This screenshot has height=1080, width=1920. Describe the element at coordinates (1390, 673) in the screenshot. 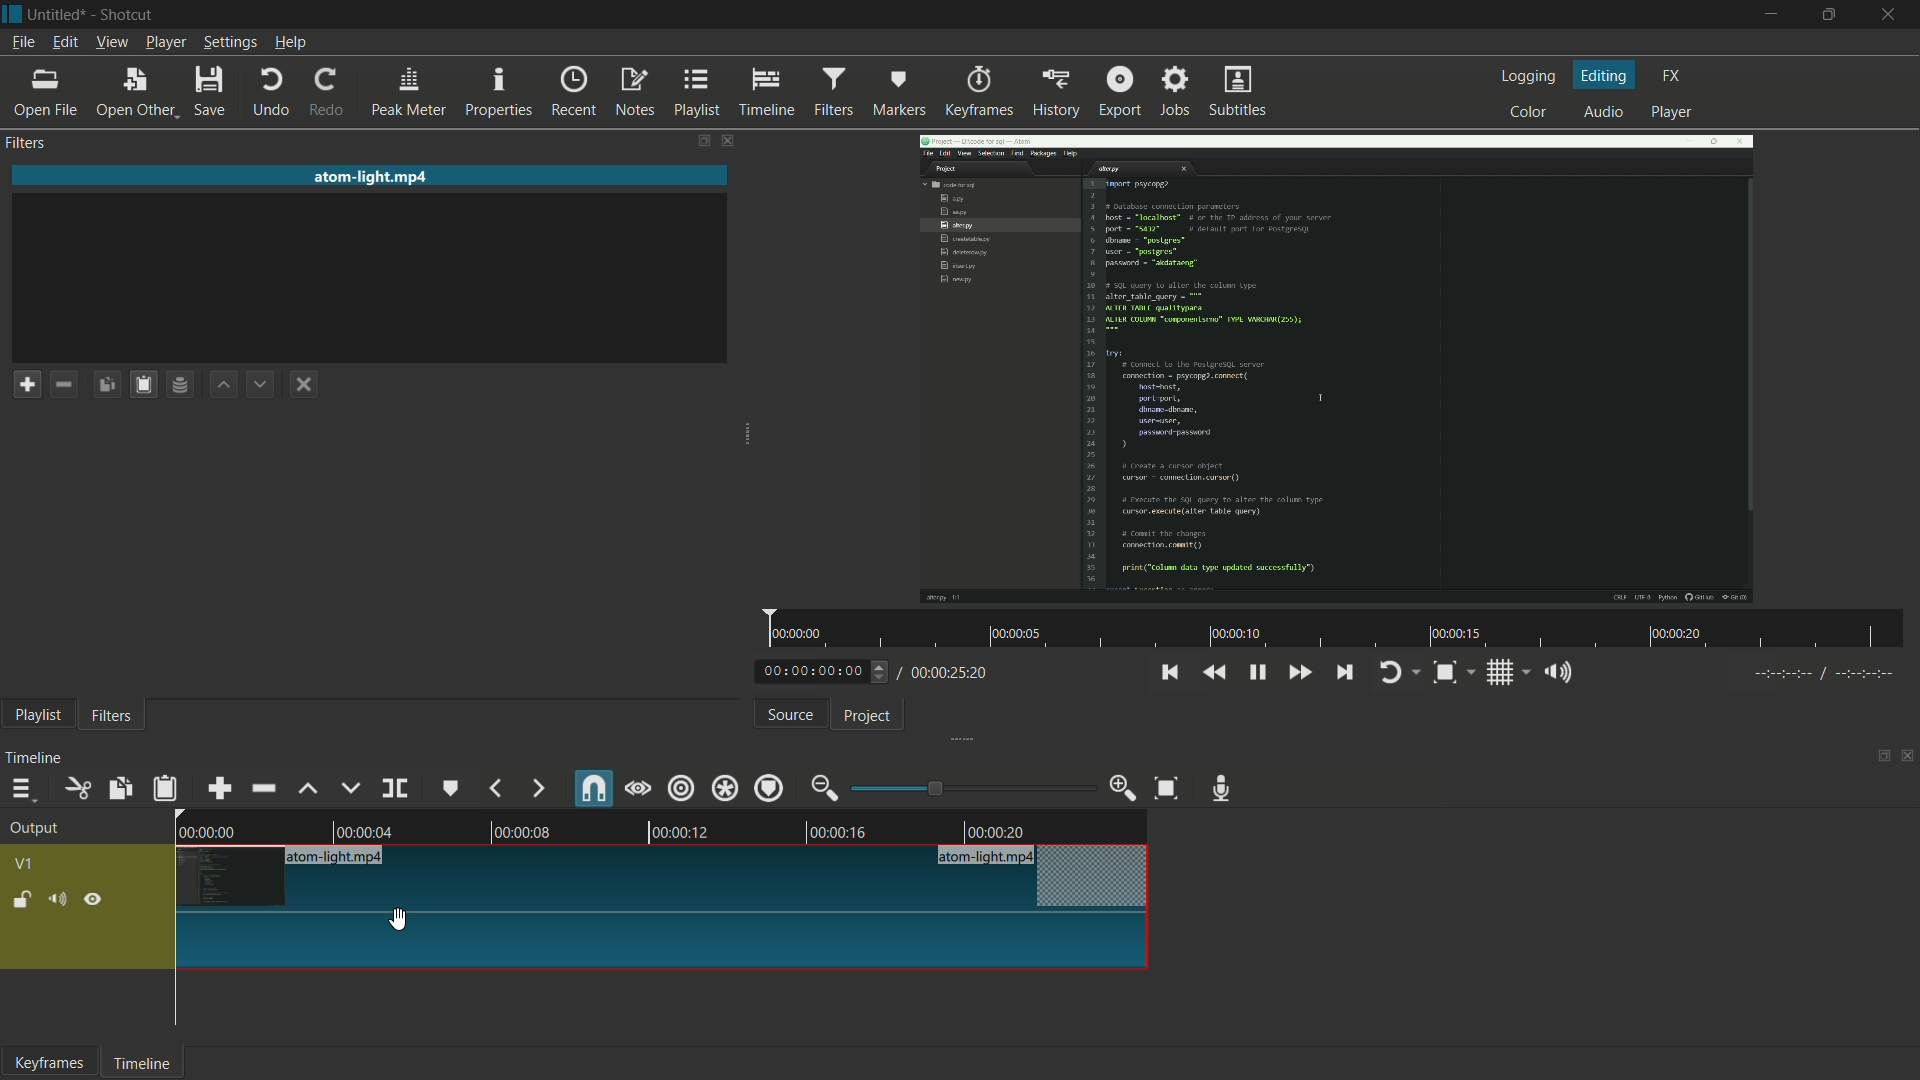

I see `toggle player looping` at that location.